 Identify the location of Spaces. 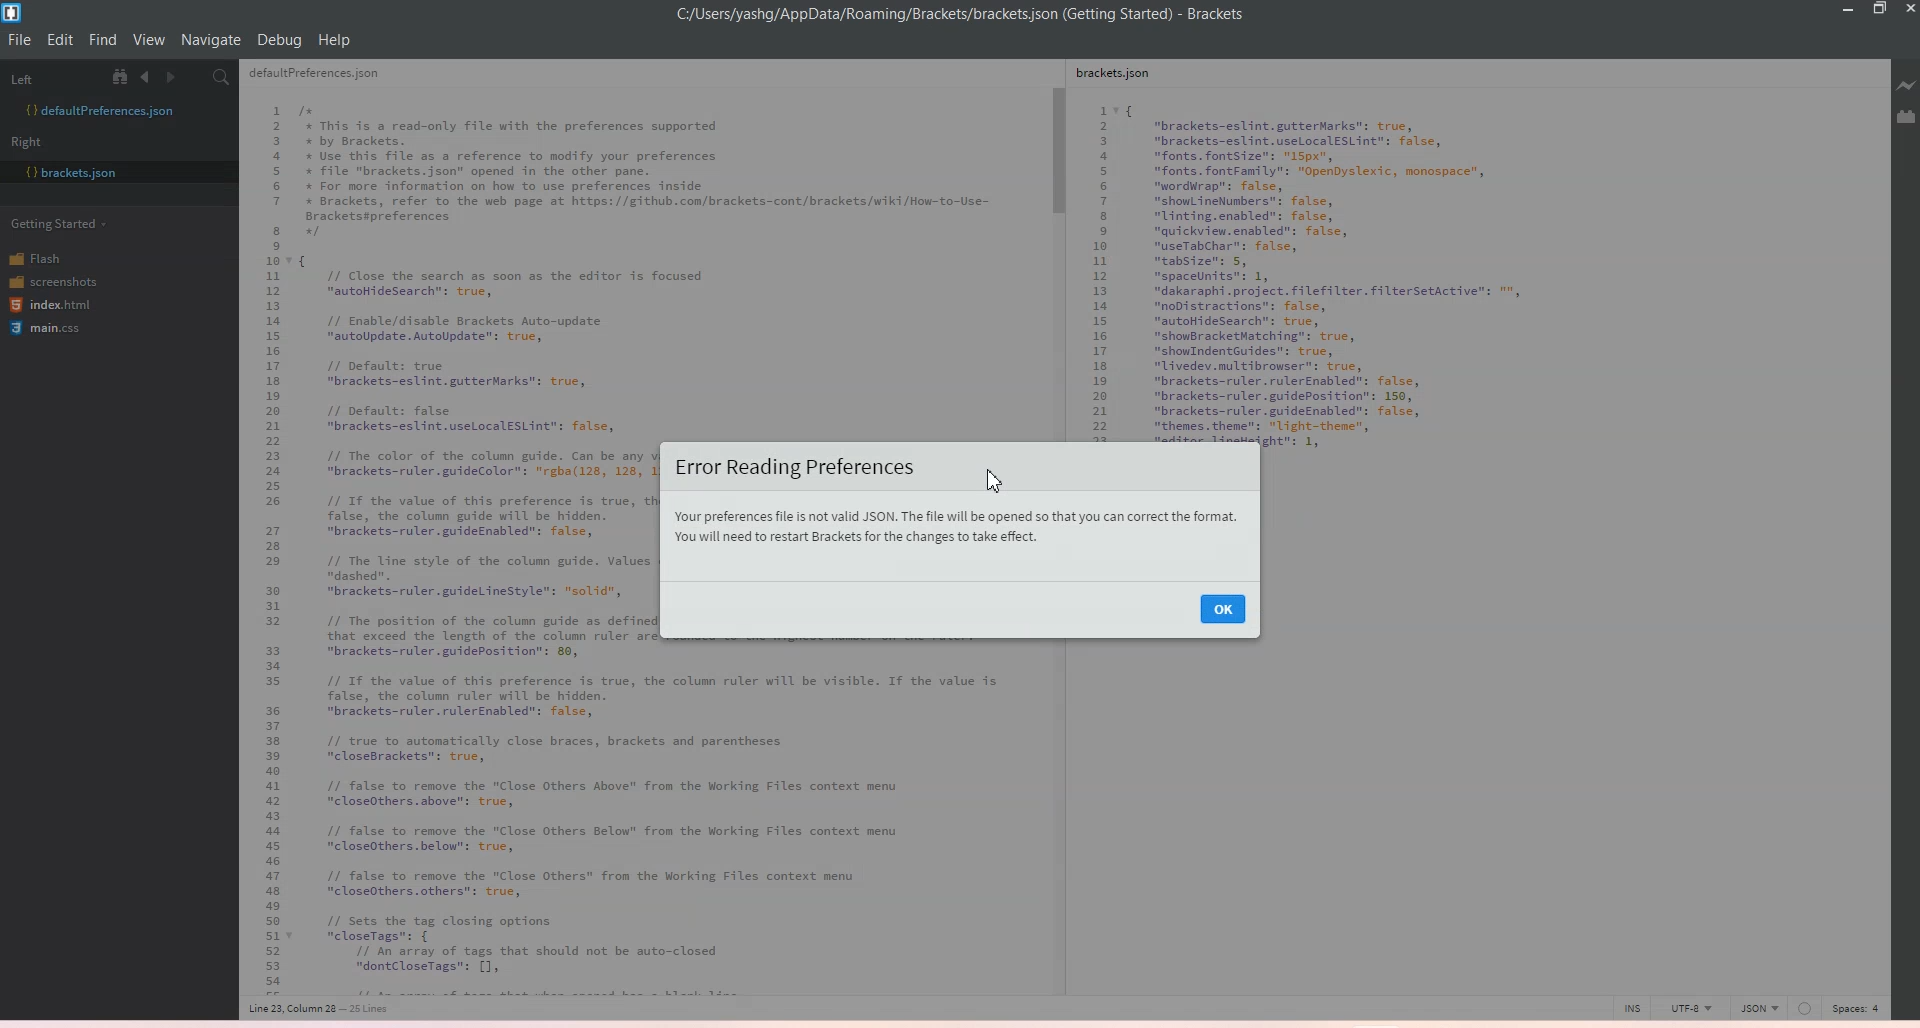
(1860, 1007).